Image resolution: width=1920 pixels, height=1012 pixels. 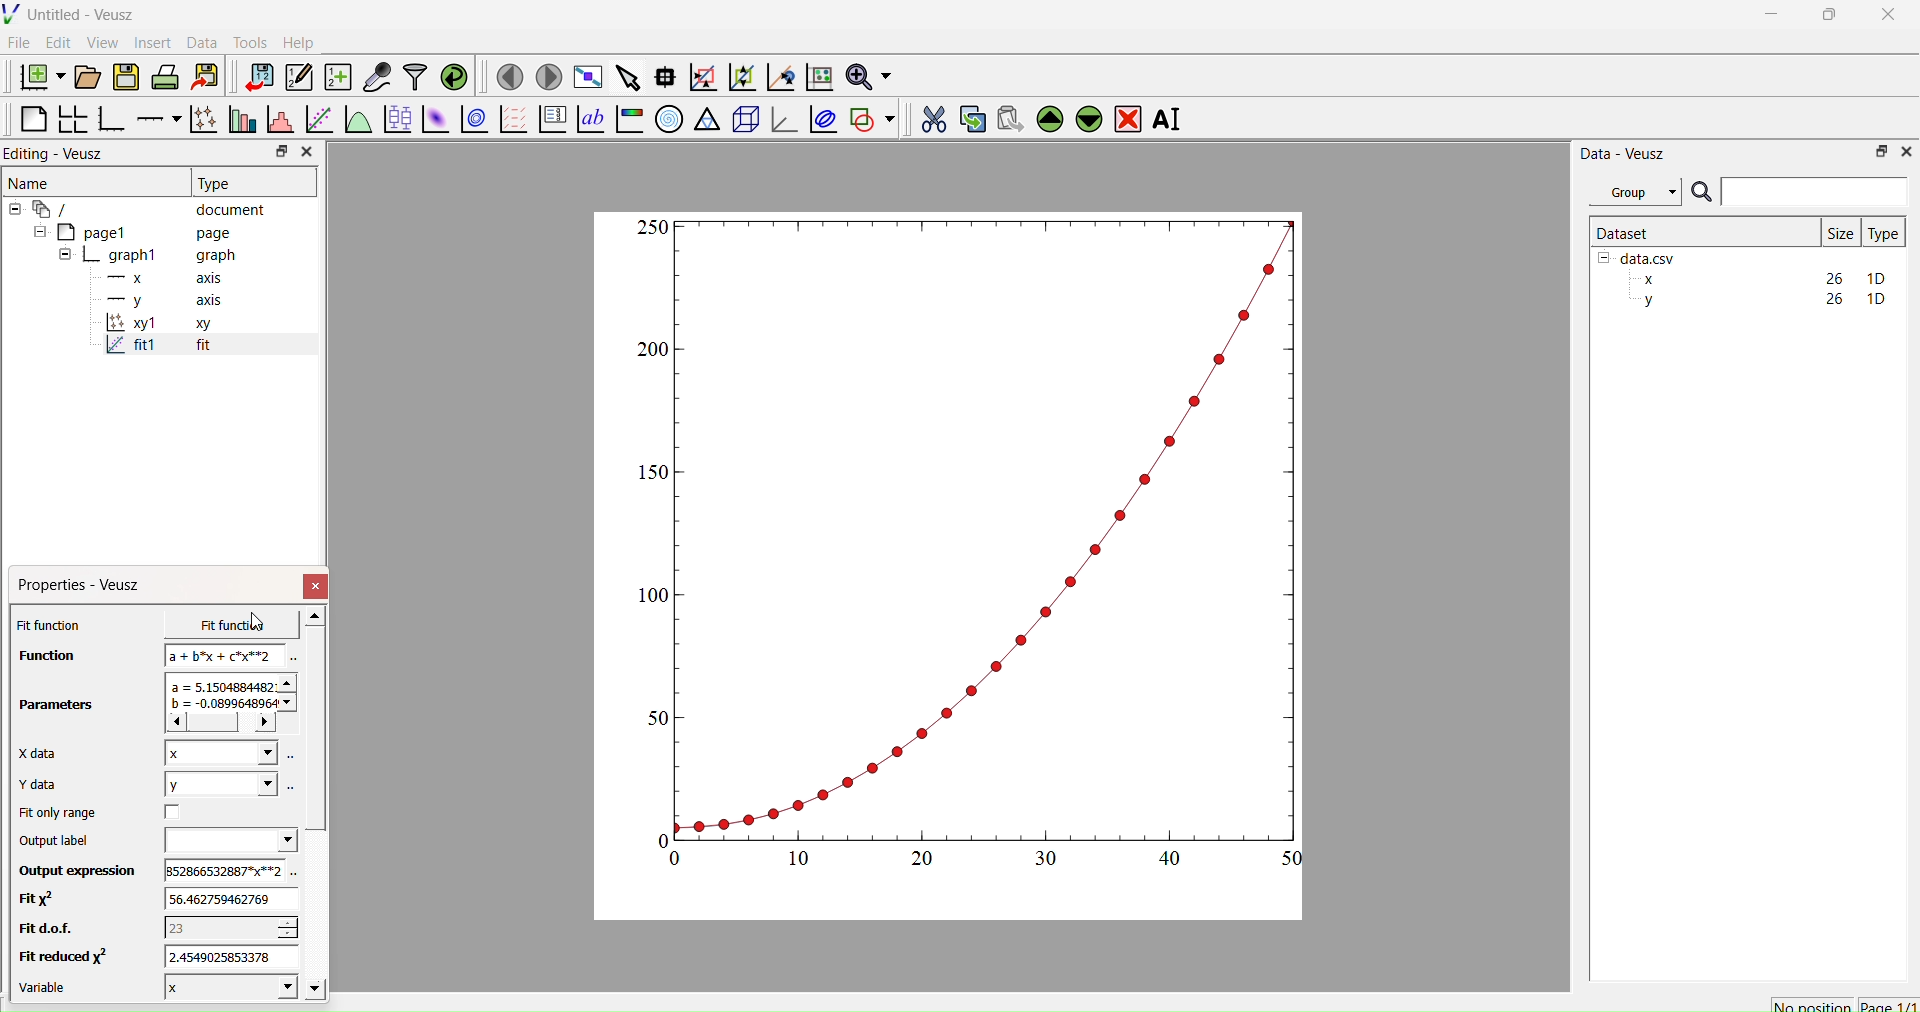 I want to click on Cursor, so click(x=259, y=623).